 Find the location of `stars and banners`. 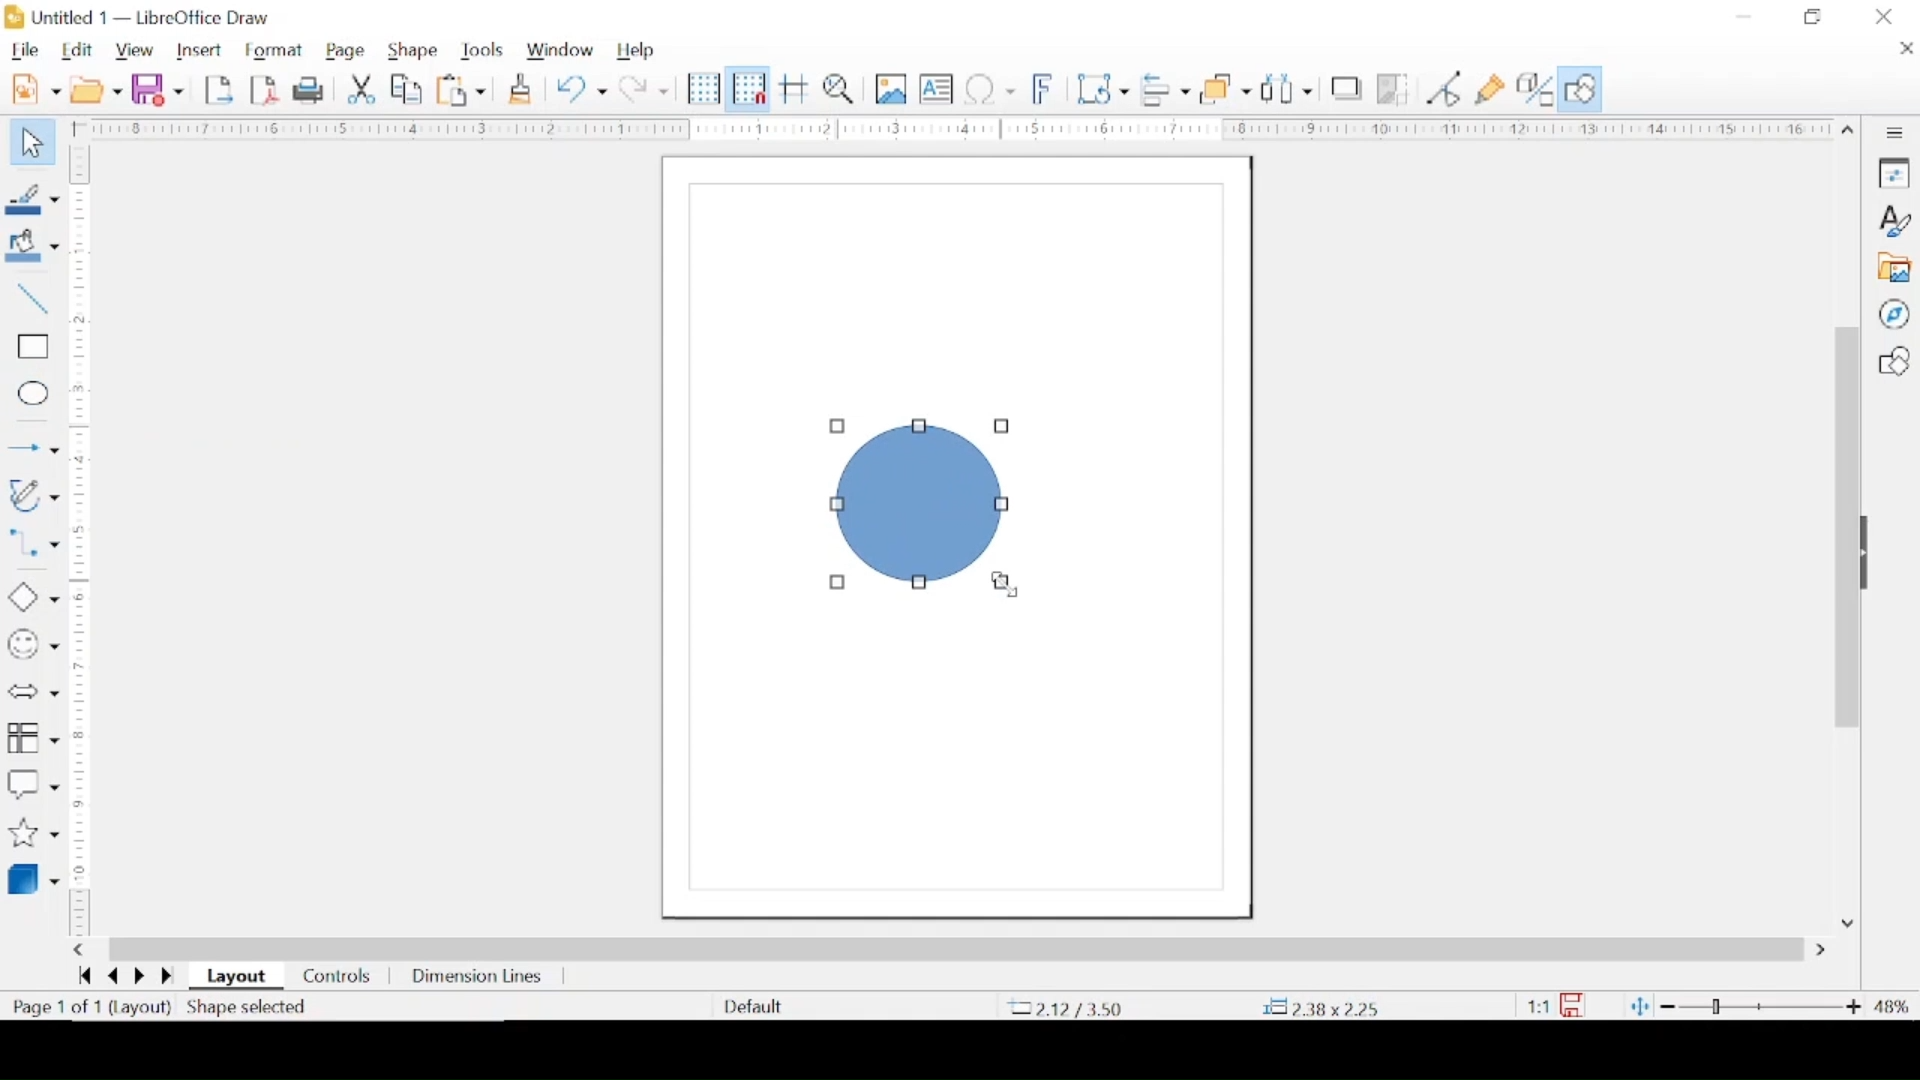

stars and banners is located at coordinates (32, 835).